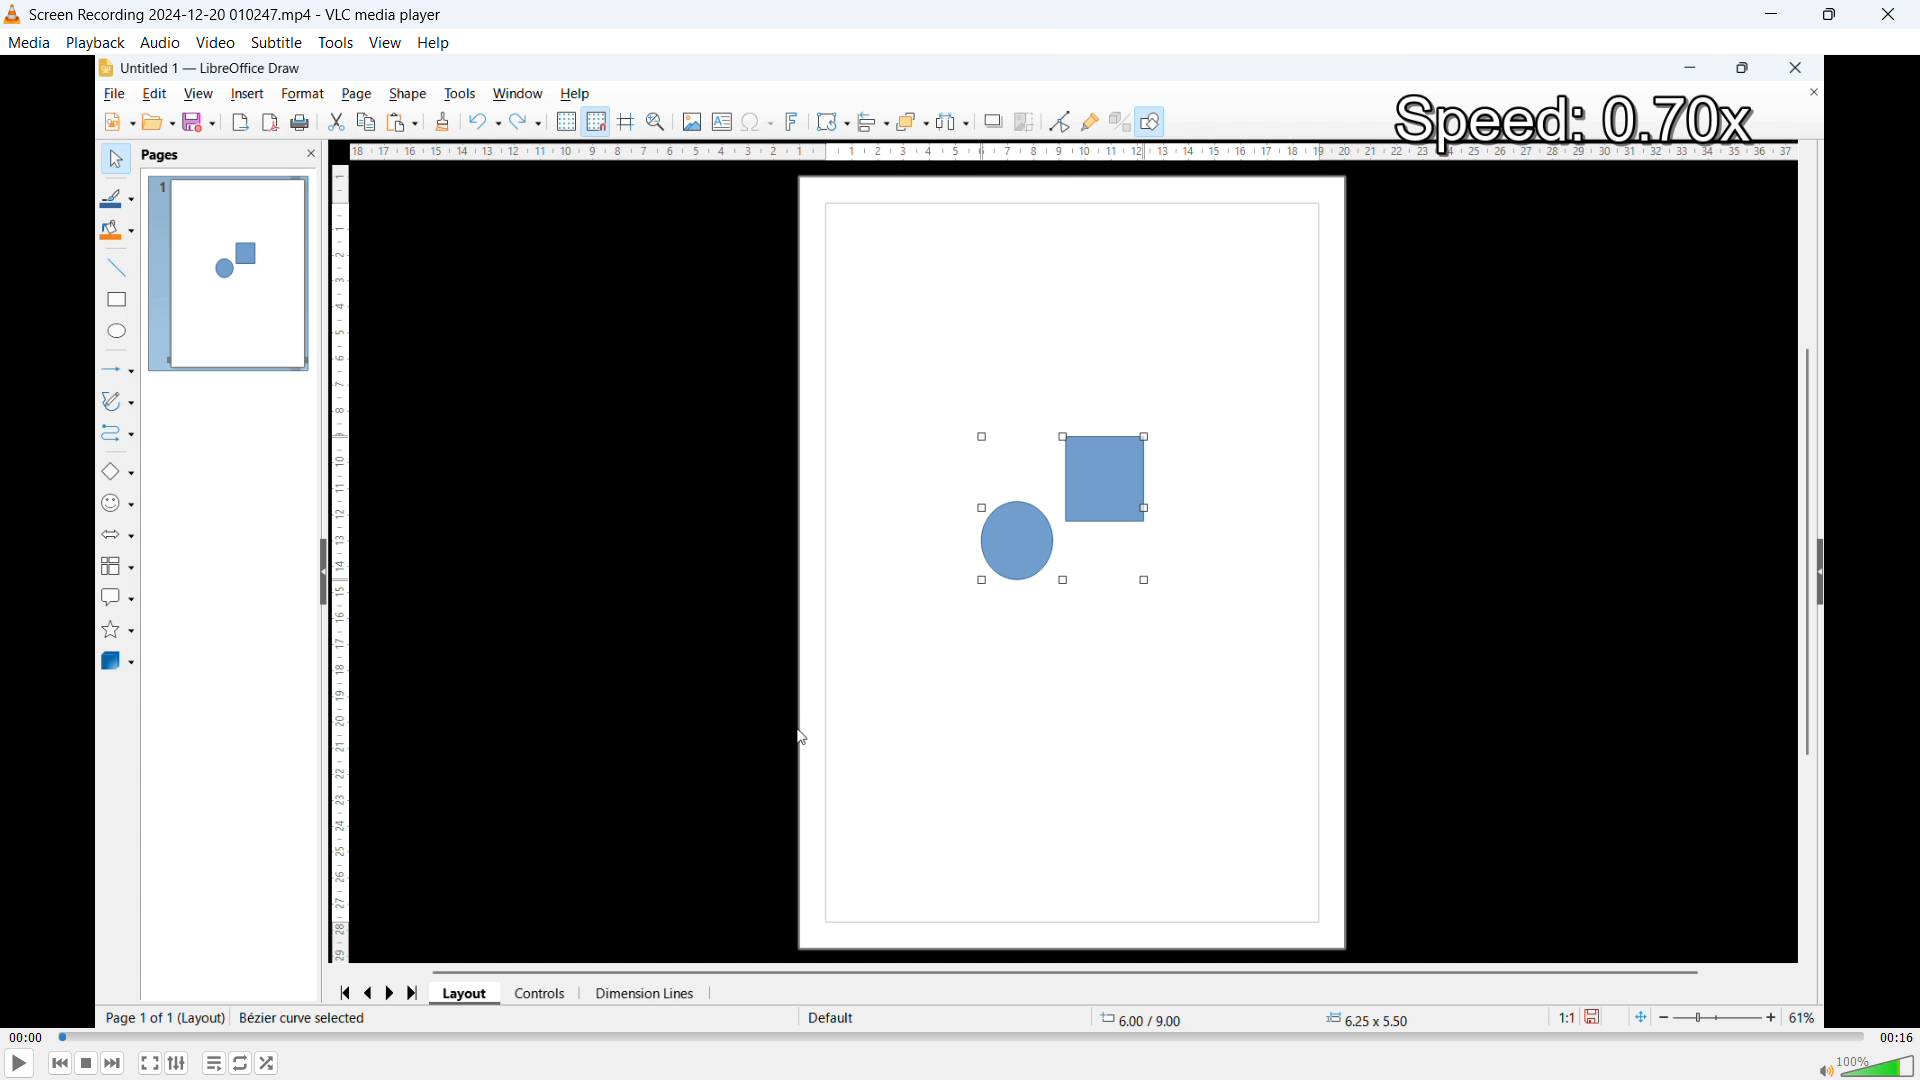  I want to click on Show advanced settings , so click(176, 1063).